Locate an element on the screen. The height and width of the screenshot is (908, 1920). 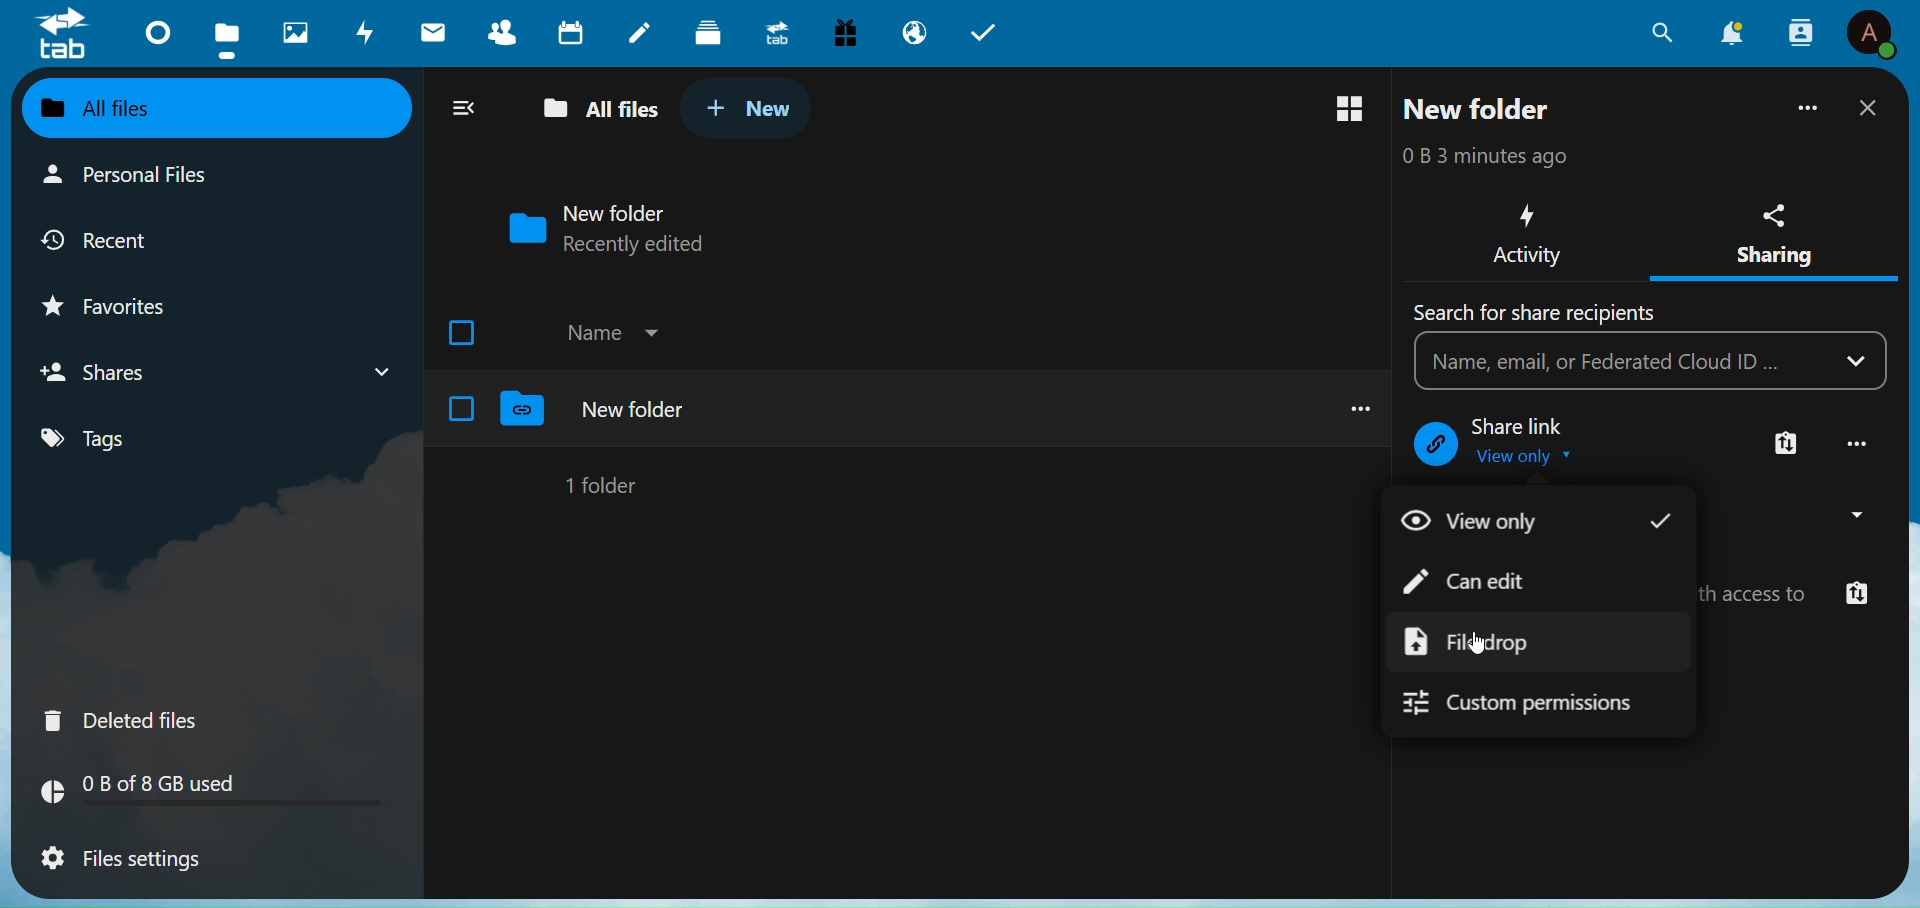
Icon is located at coordinates (1435, 445).